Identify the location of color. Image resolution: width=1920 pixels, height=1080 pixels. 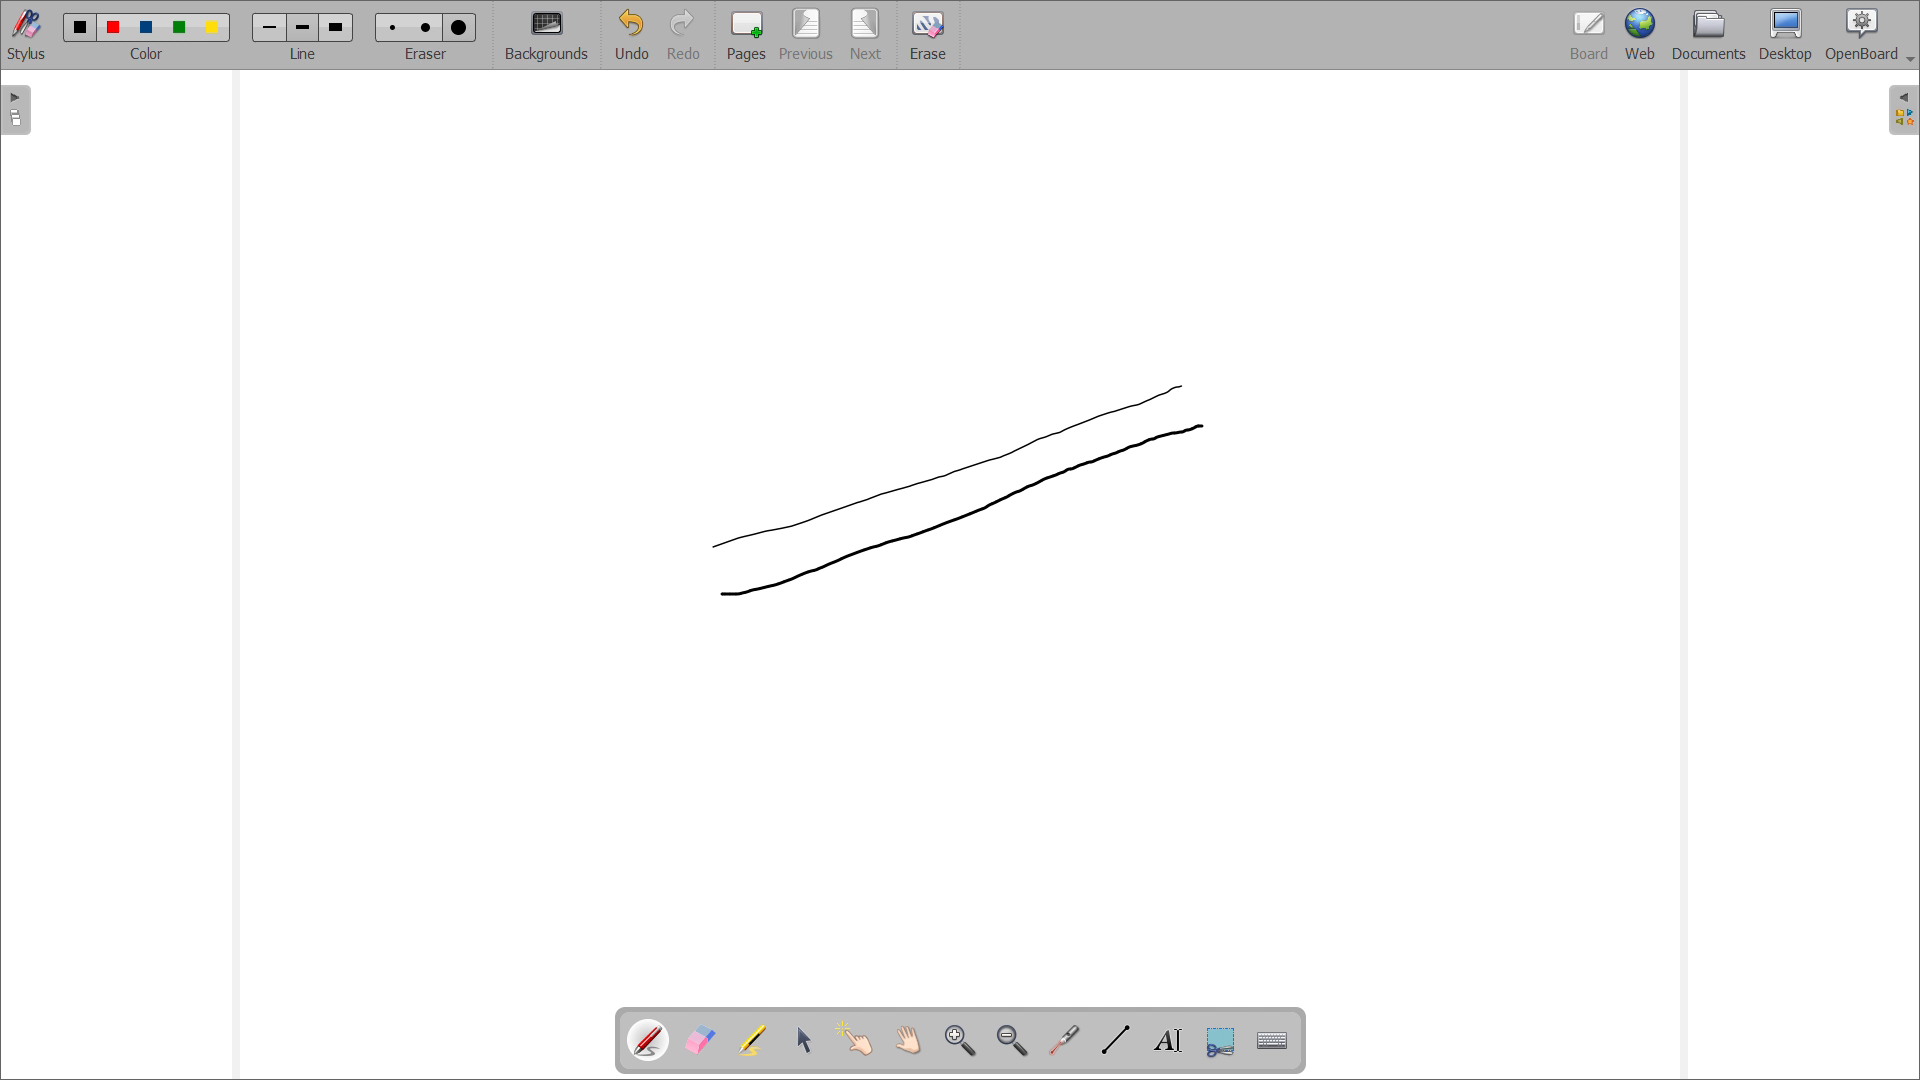
(212, 28).